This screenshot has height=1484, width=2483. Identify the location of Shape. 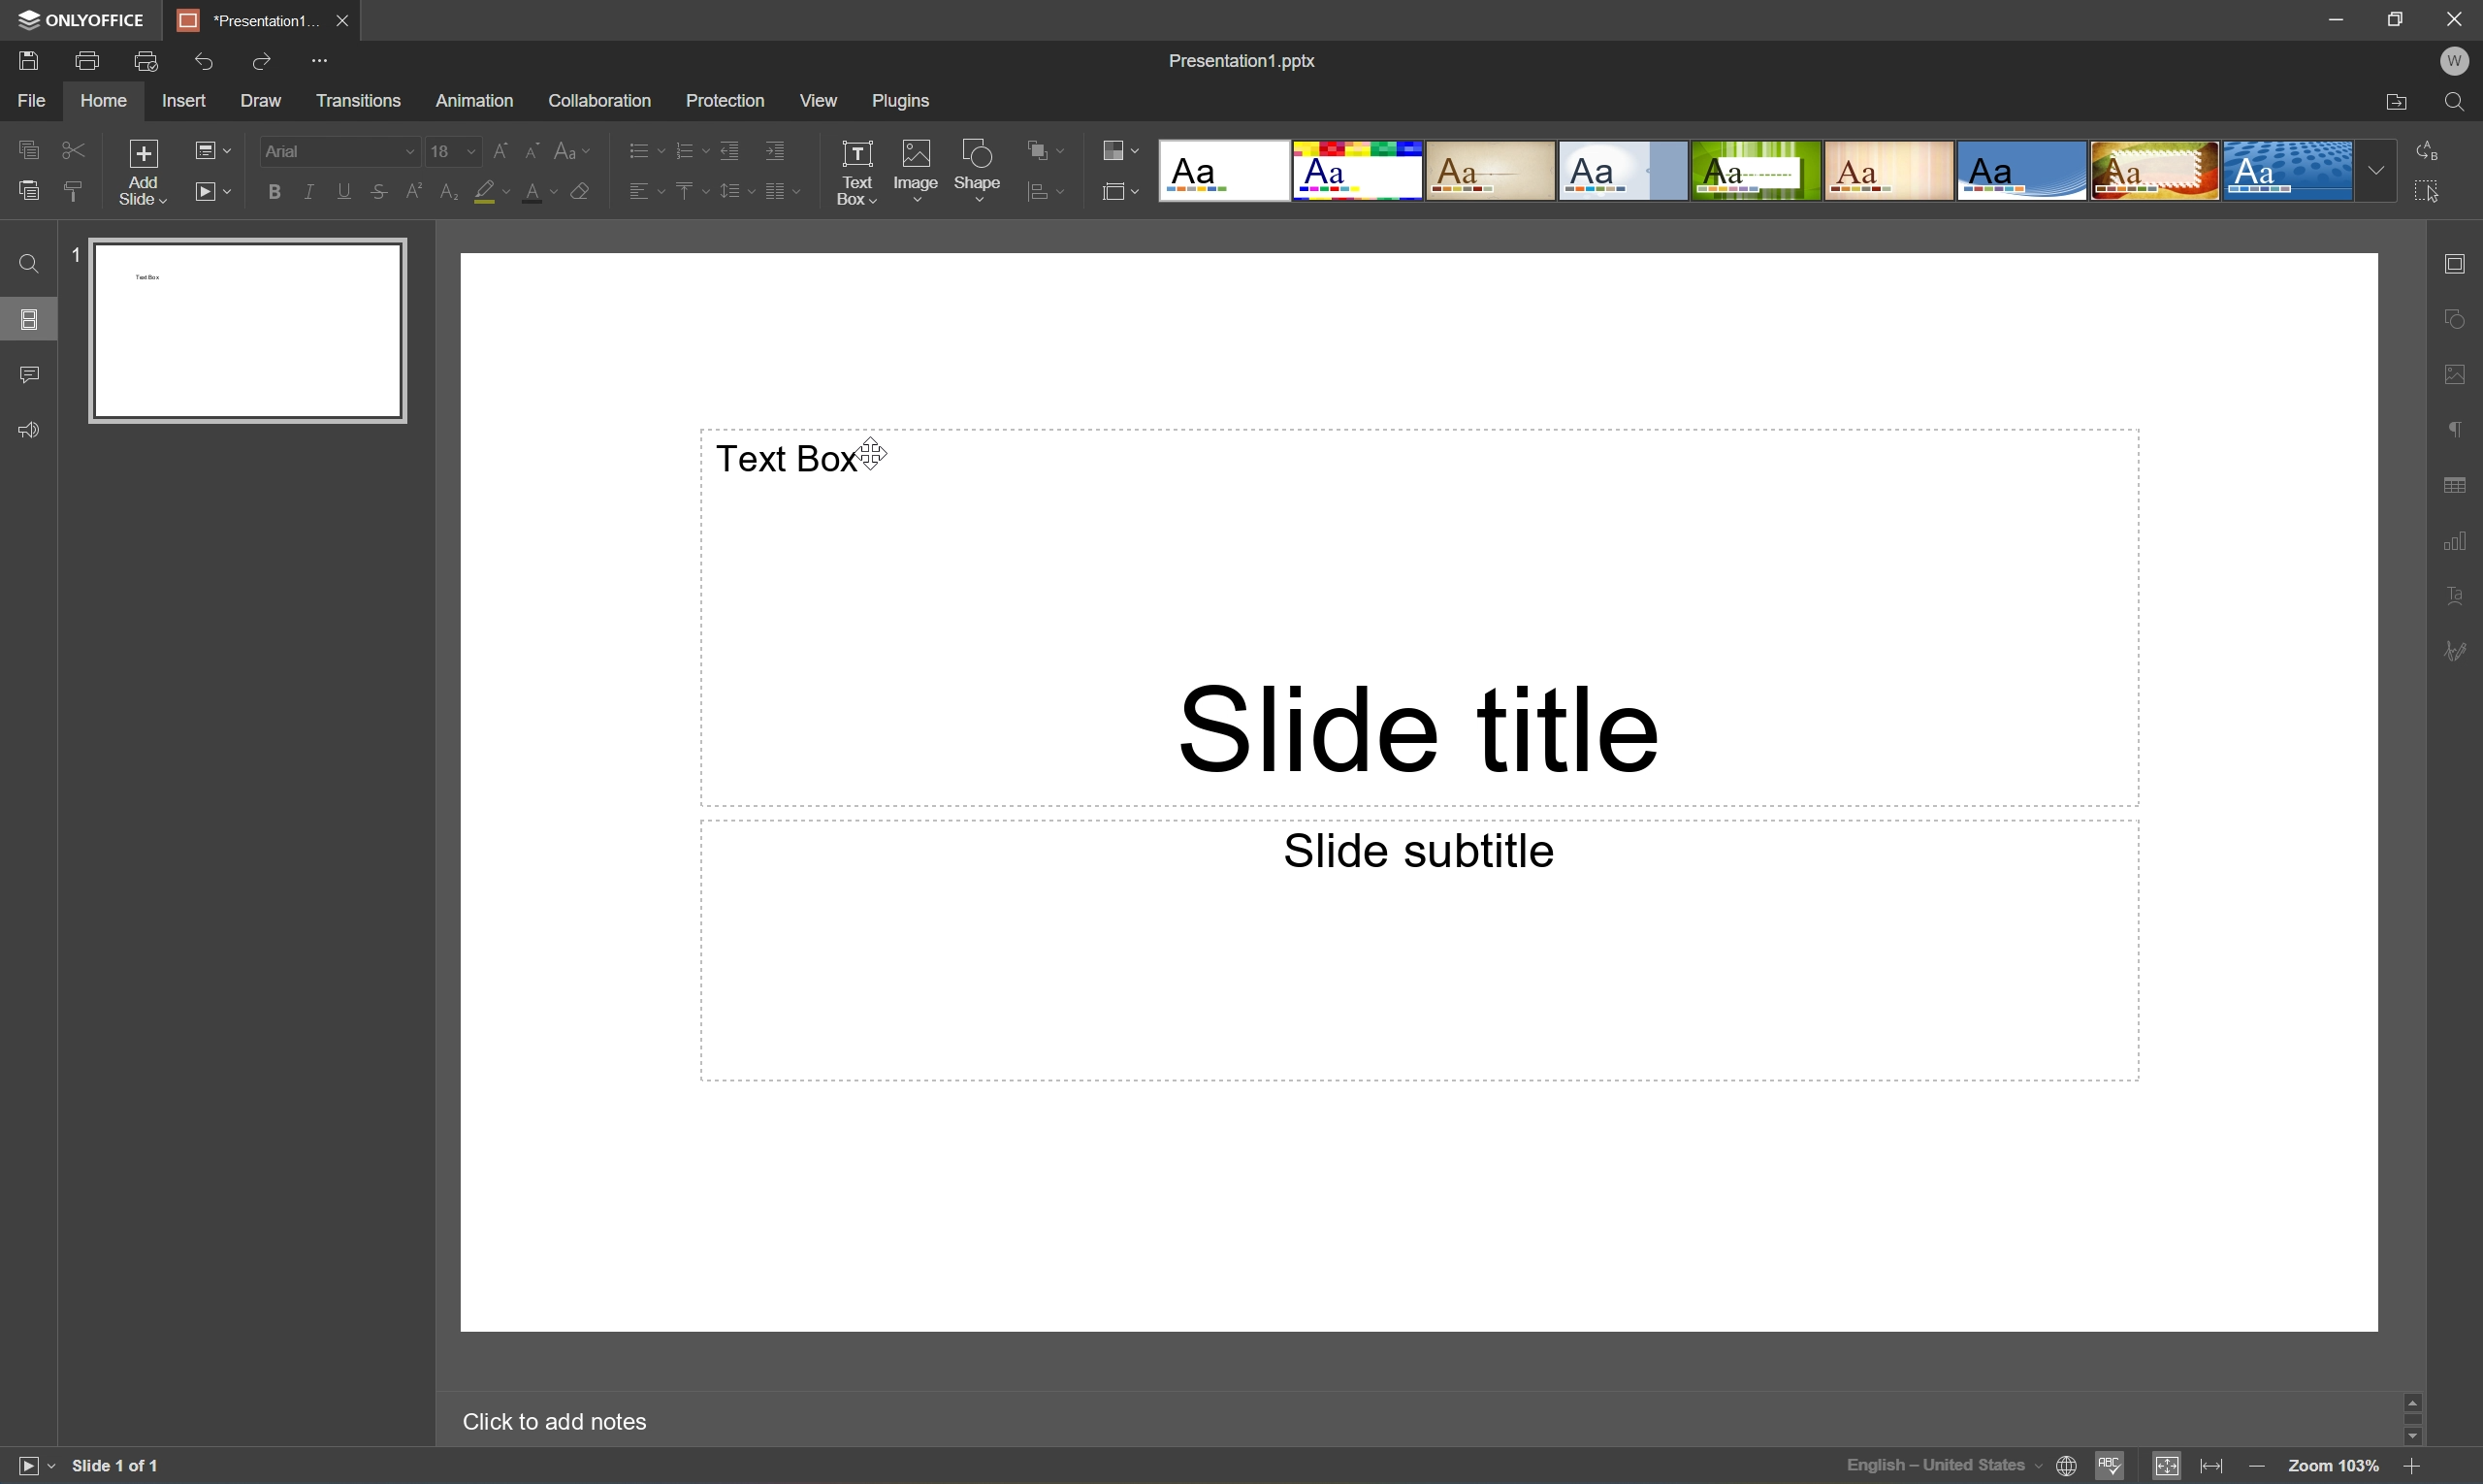
(976, 170).